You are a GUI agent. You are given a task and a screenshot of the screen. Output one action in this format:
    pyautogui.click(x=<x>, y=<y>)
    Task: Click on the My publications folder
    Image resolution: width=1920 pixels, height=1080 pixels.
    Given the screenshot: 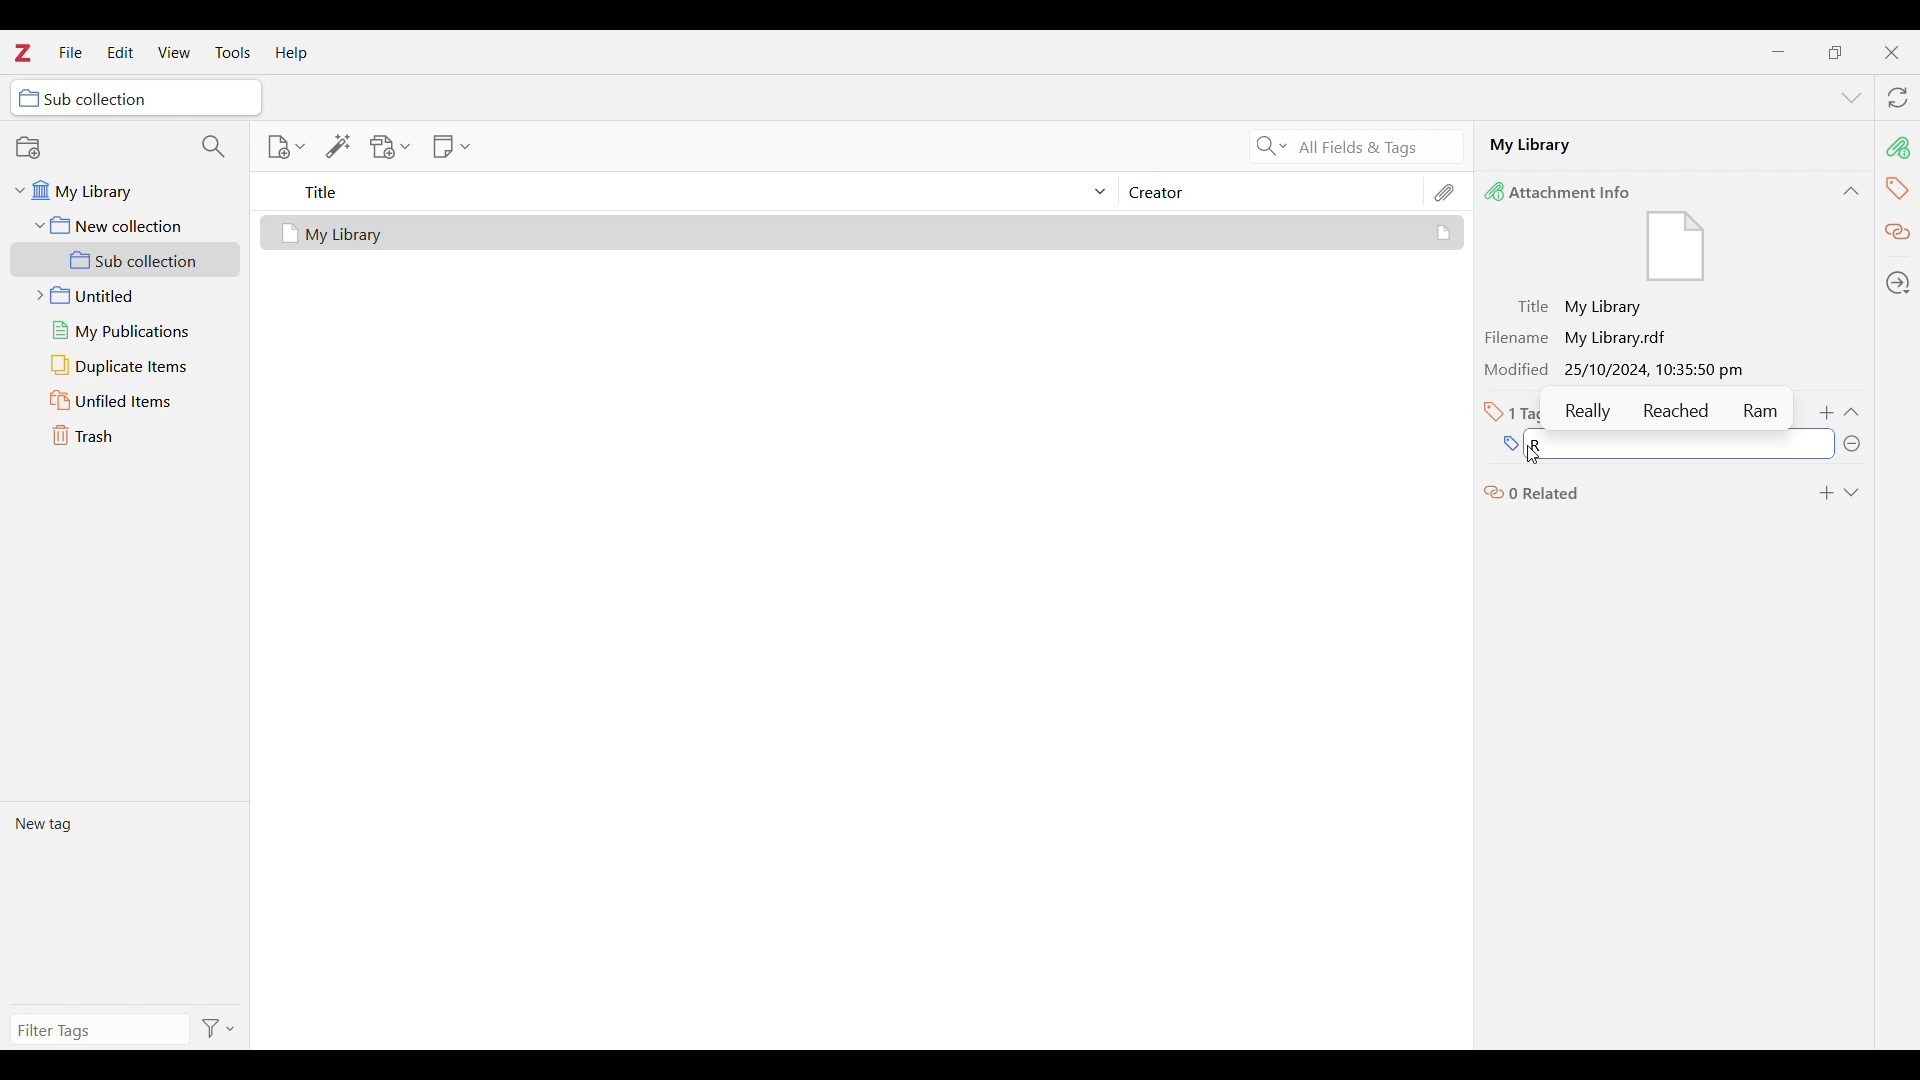 What is the action you would take?
    pyautogui.click(x=124, y=330)
    